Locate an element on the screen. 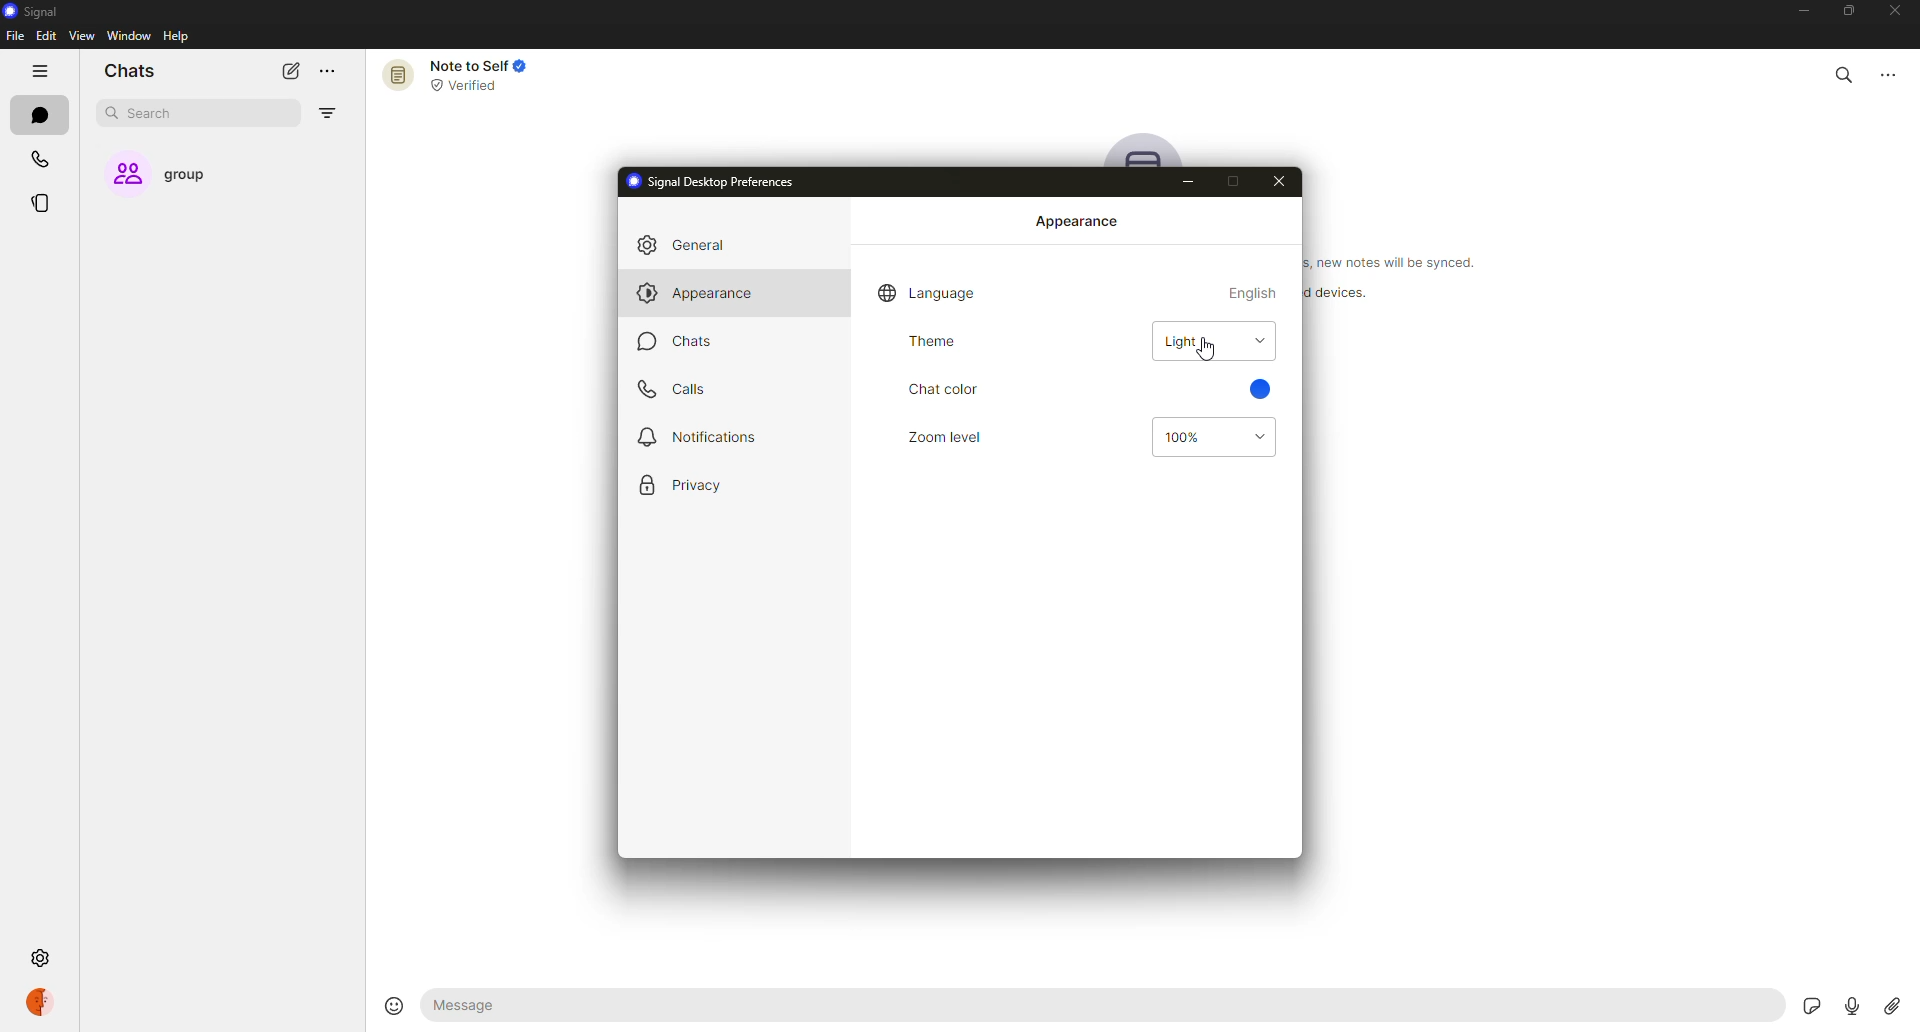 This screenshot has height=1032, width=1920. chat color is located at coordinates (942, 389).